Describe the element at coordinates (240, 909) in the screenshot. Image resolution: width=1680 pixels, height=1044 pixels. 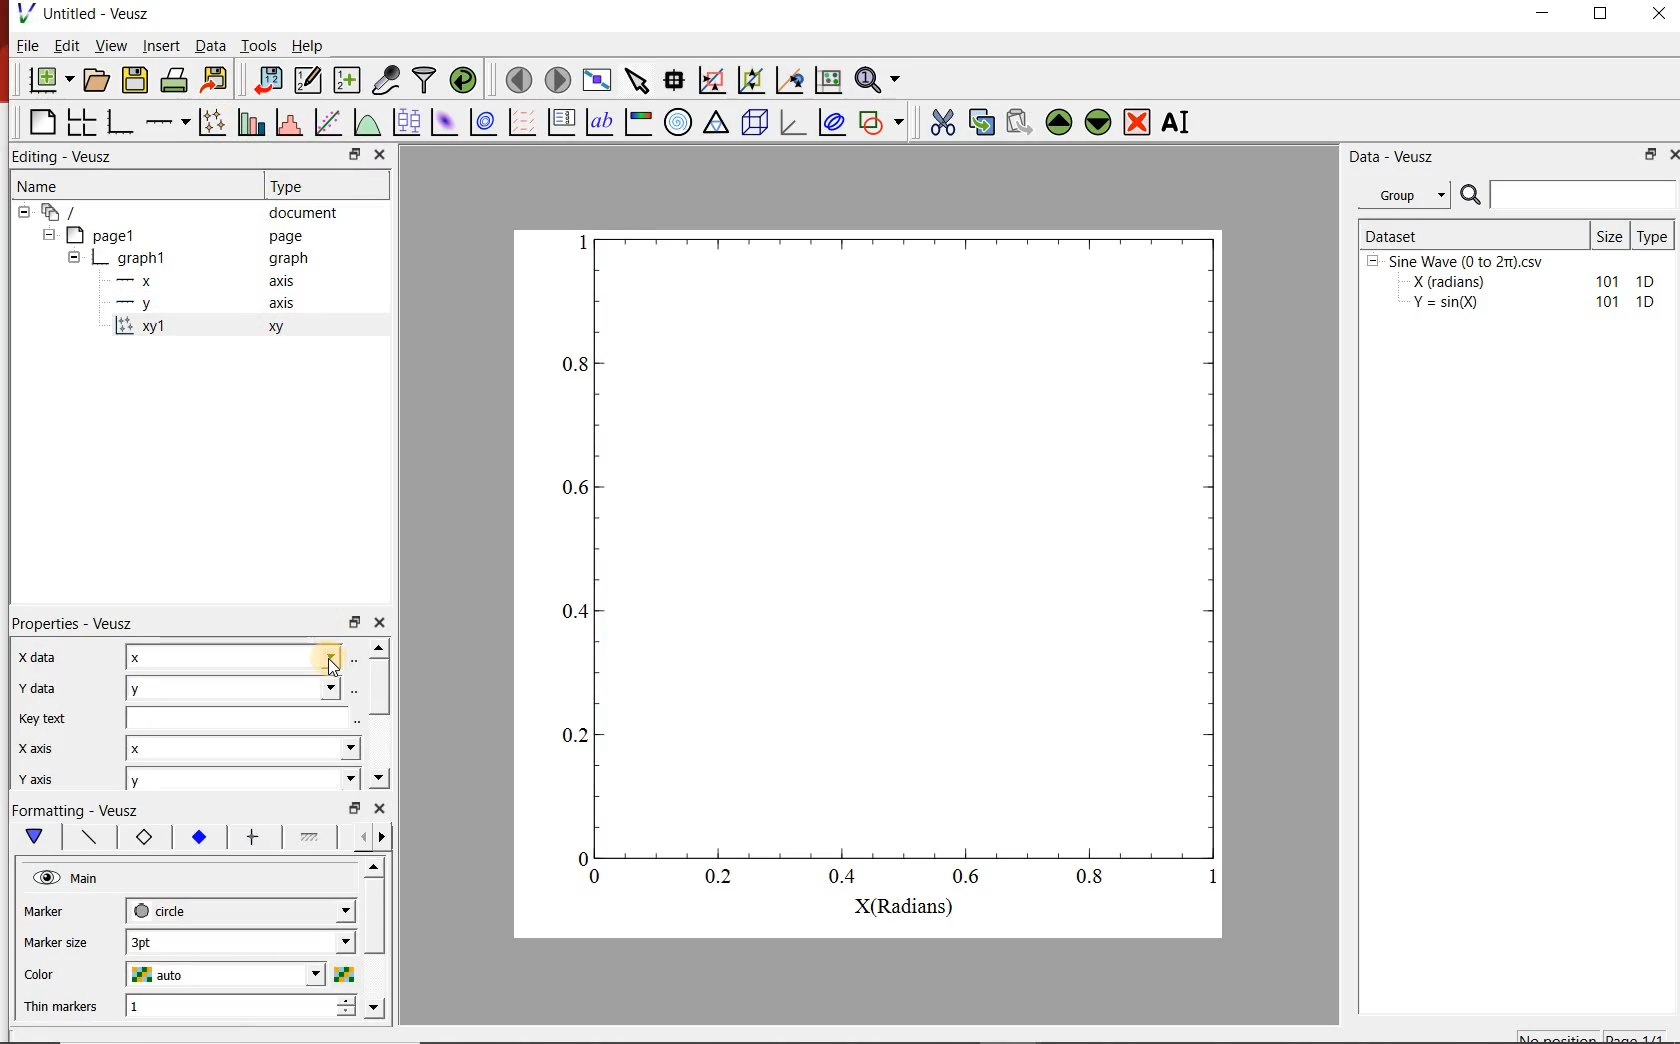
I see `next-tick` at that location.